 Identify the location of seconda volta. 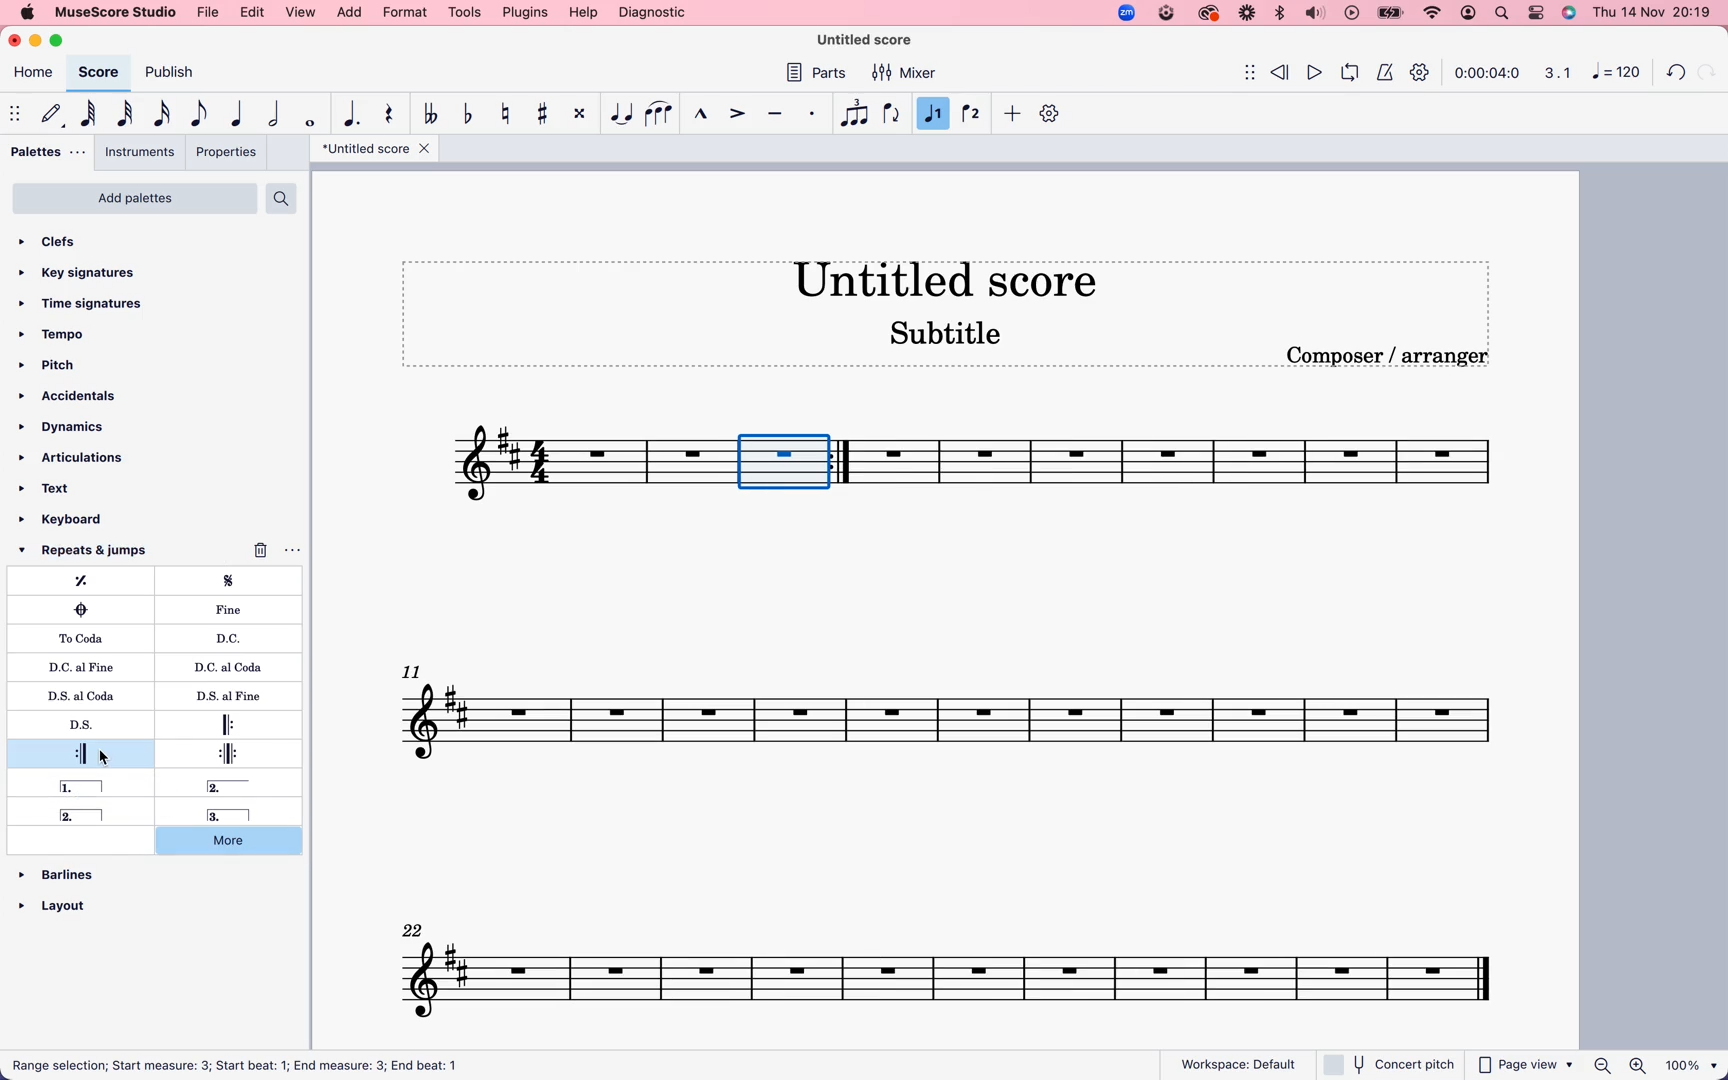
(241, 786).